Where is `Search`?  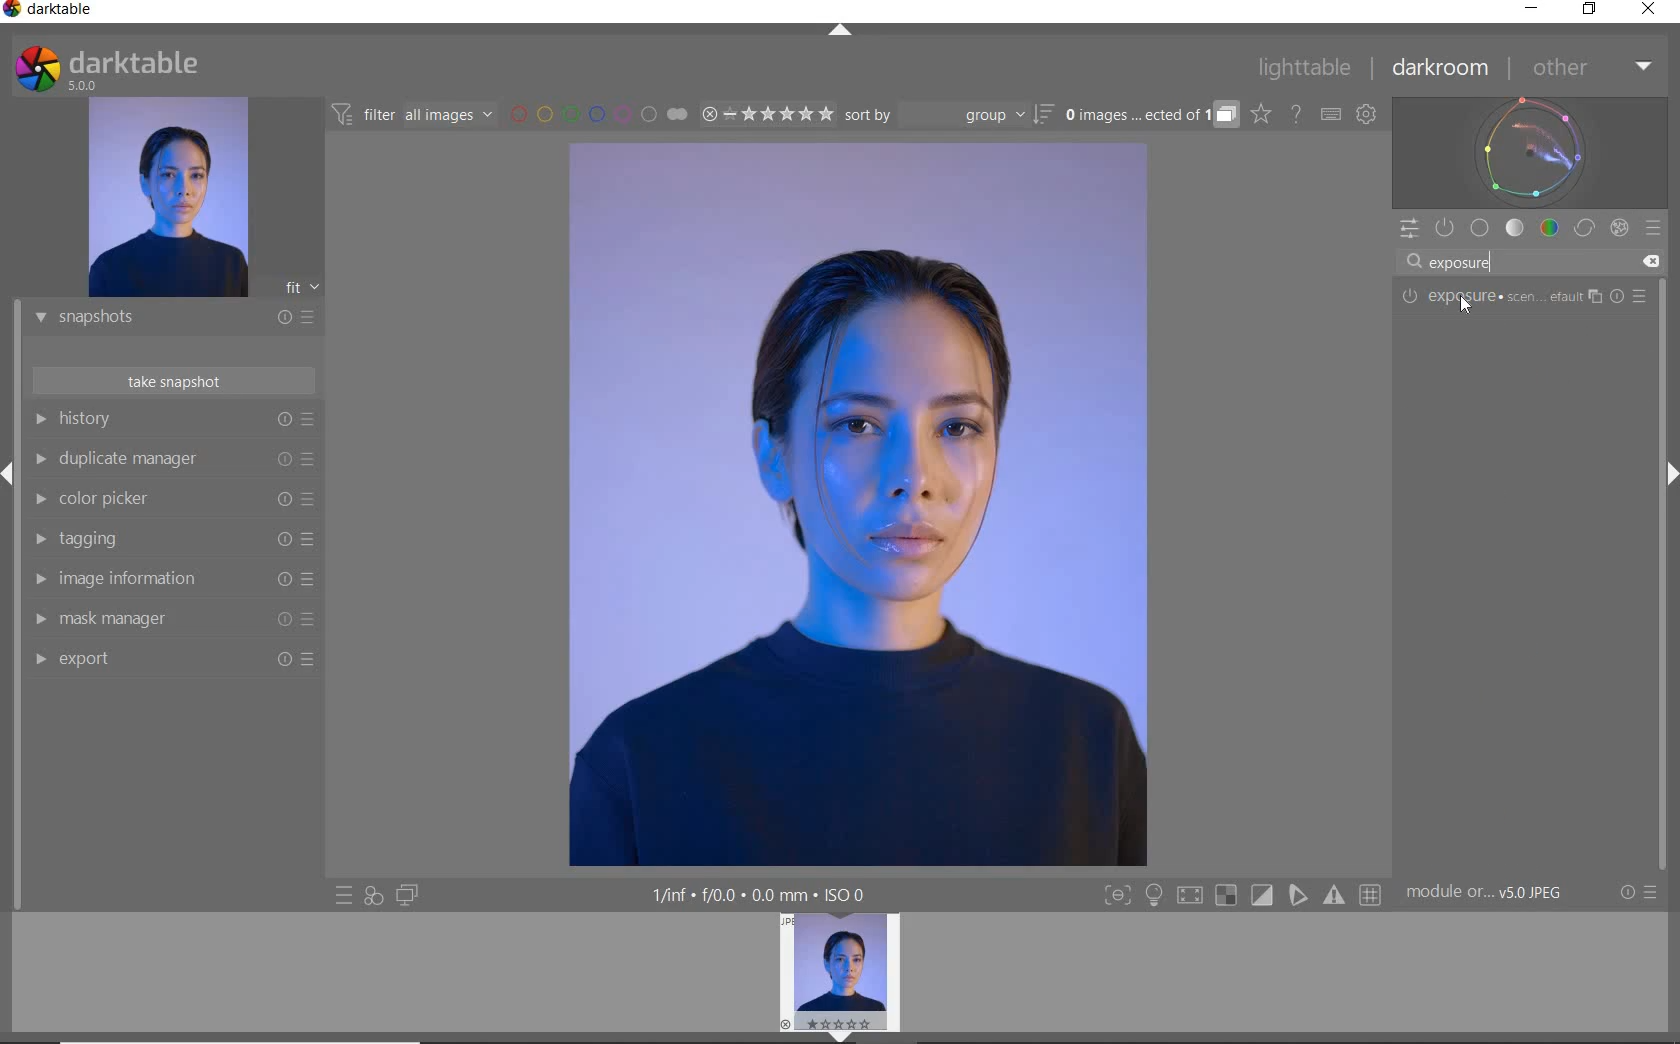 Search is located at coordinates (1411, 263).